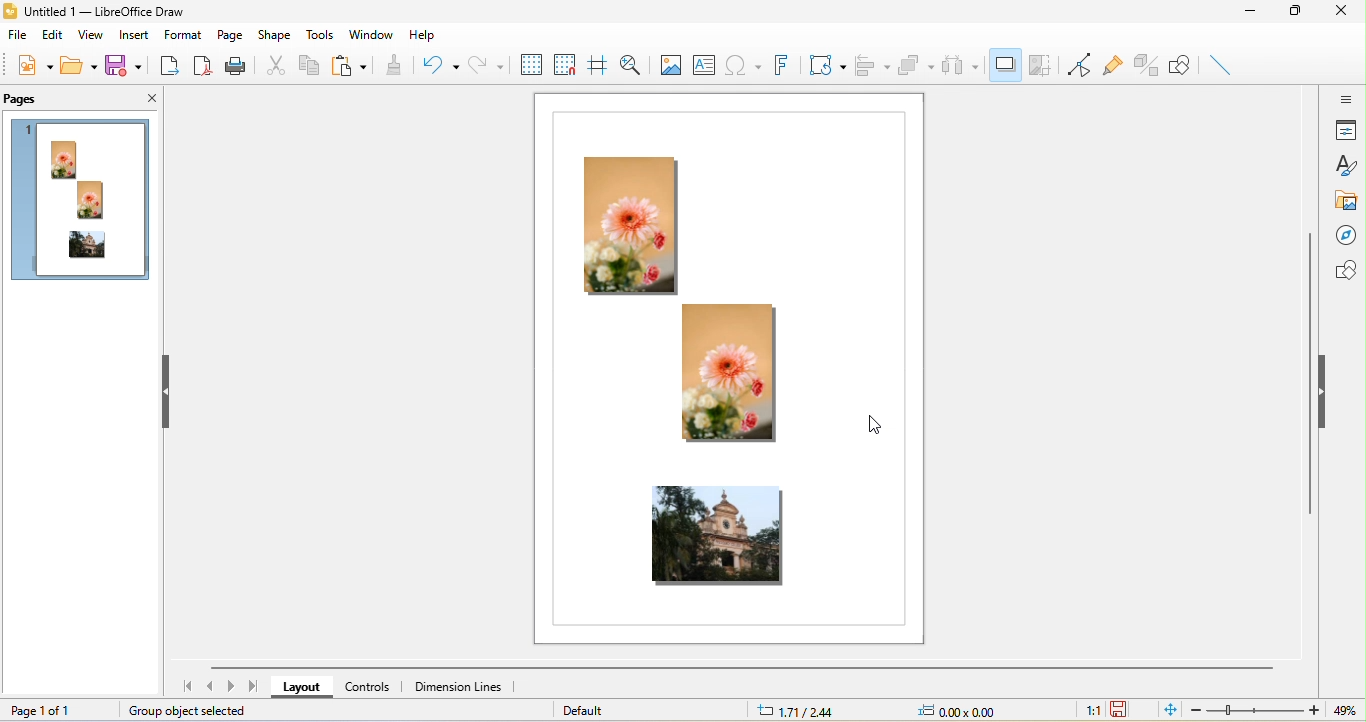 This screenshot has width=1366, height=722. What do you see at coordinates (420, 37) in the screenshot?
I see `help` at bounding box center [420, 37].